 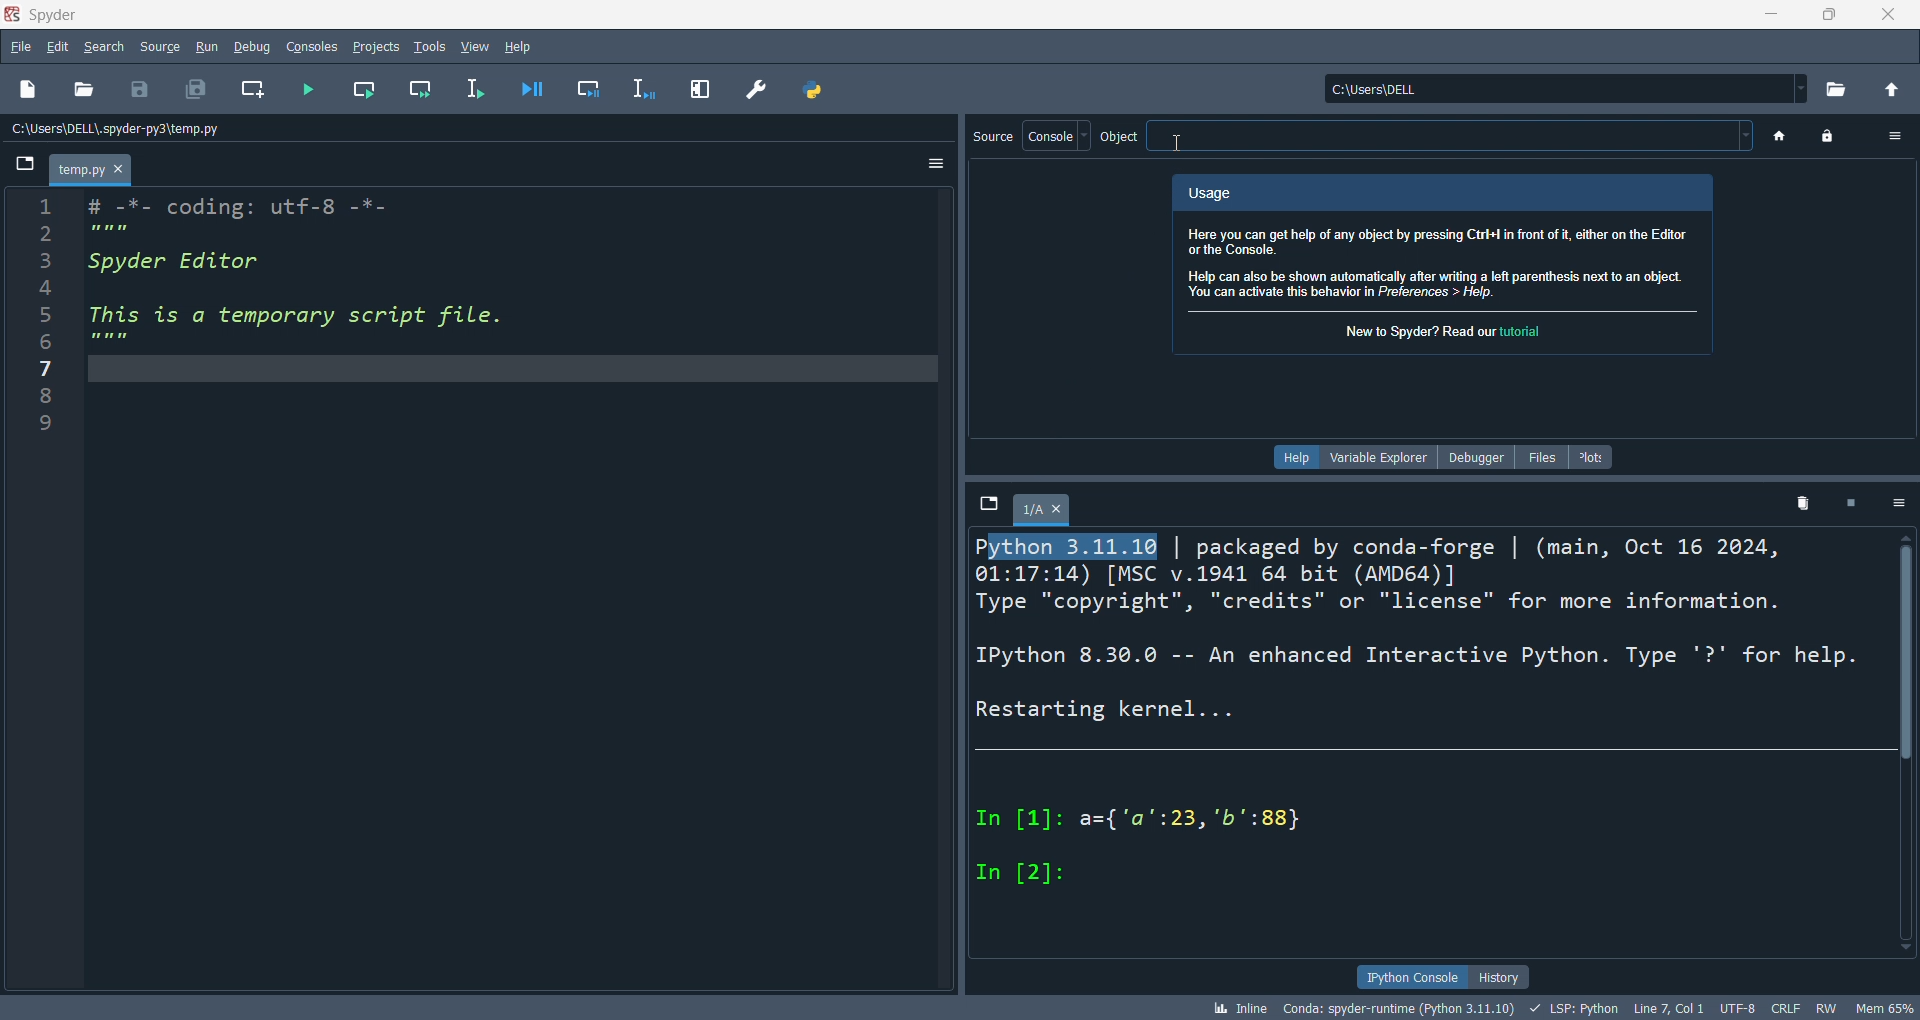 What do you see at coordinates (1828, 16) in the screenshot?
I see `maximize` at bounding box center [1828, 16].